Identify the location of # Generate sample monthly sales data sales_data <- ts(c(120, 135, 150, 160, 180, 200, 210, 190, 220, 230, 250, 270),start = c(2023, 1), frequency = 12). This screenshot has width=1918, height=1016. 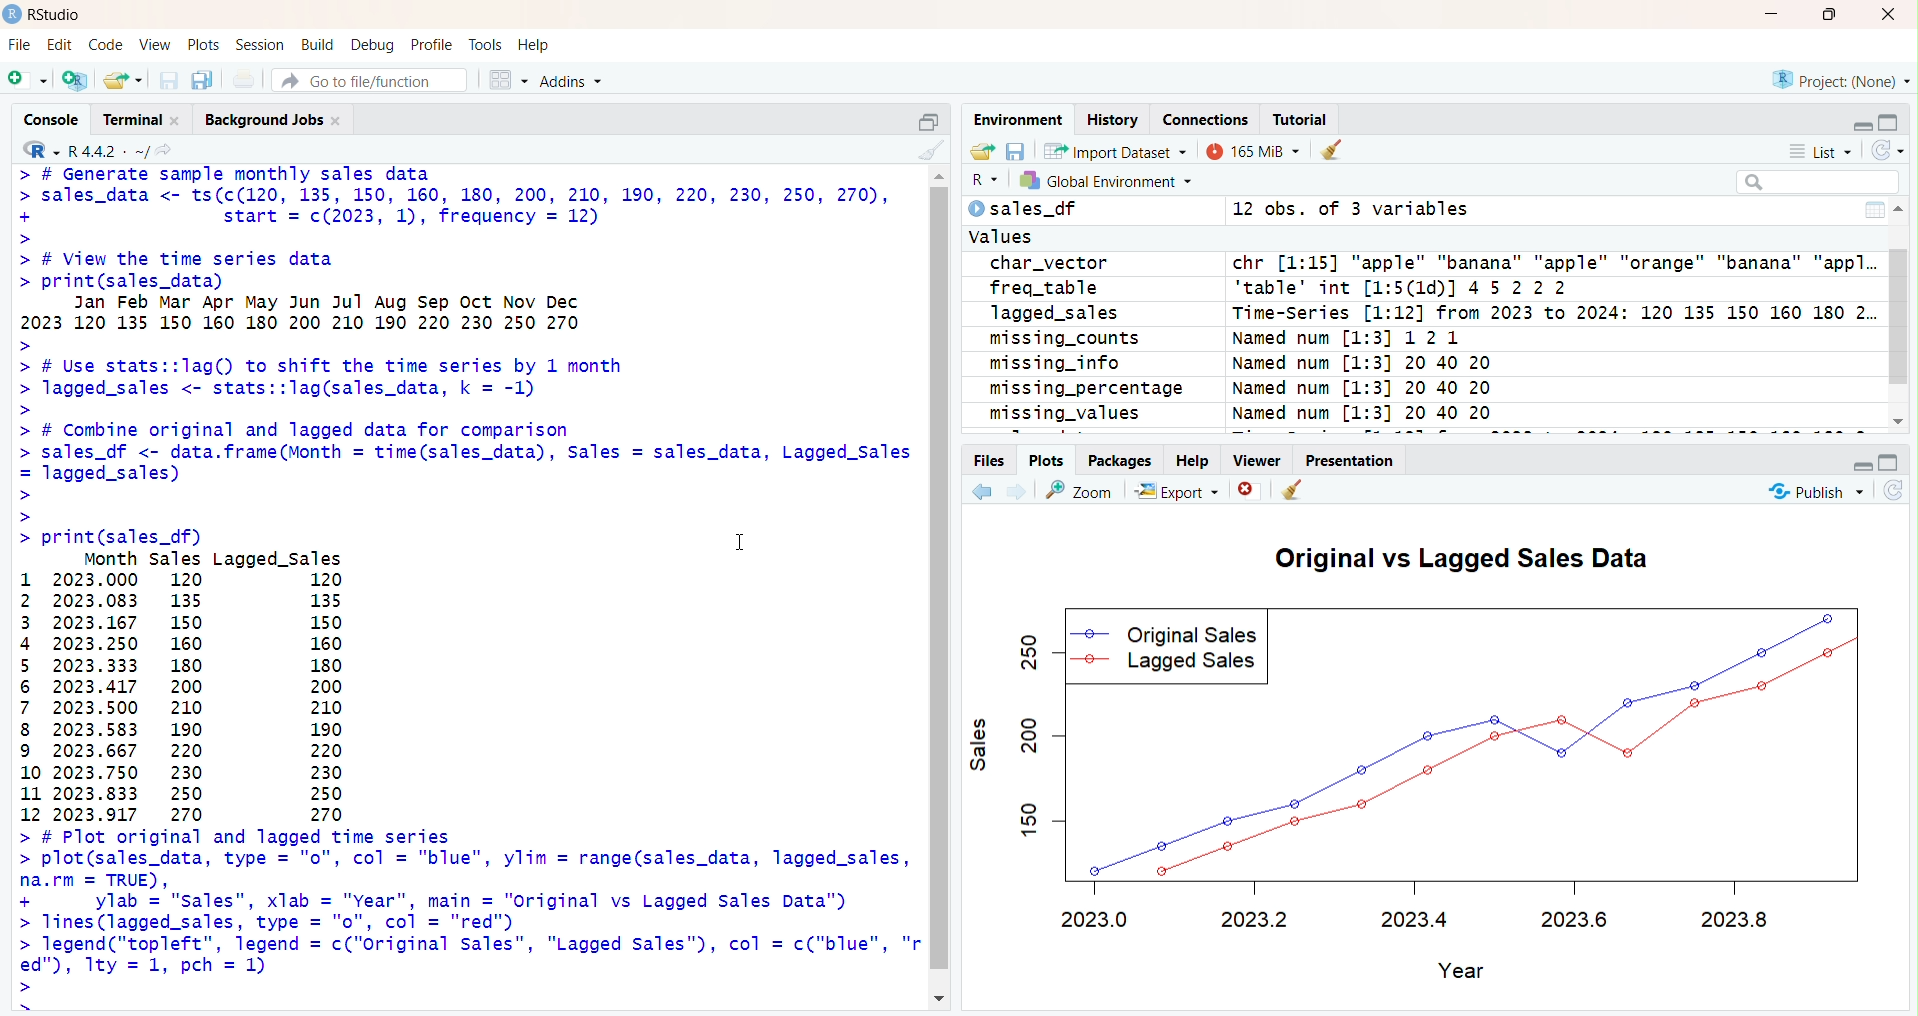
(457, 205).